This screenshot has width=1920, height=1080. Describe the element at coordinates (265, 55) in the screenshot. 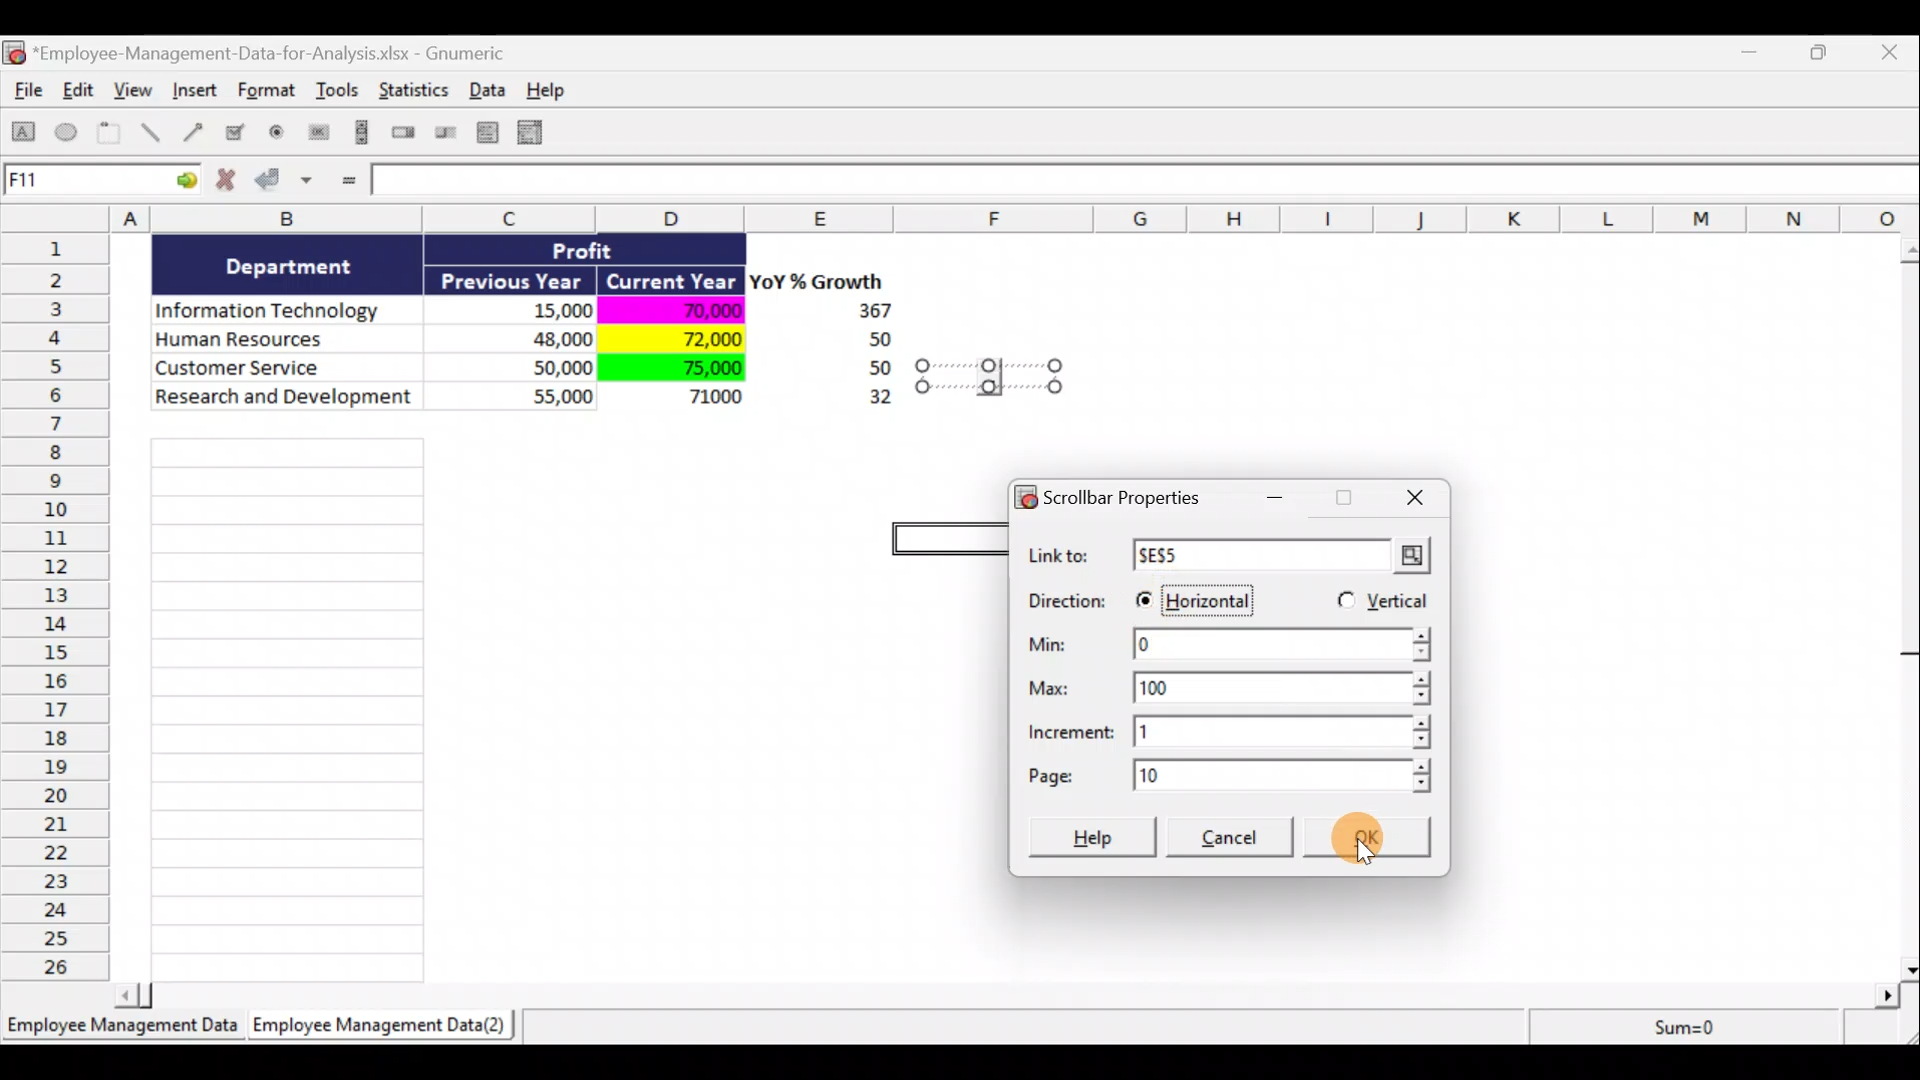

I see `Document name` at that location.